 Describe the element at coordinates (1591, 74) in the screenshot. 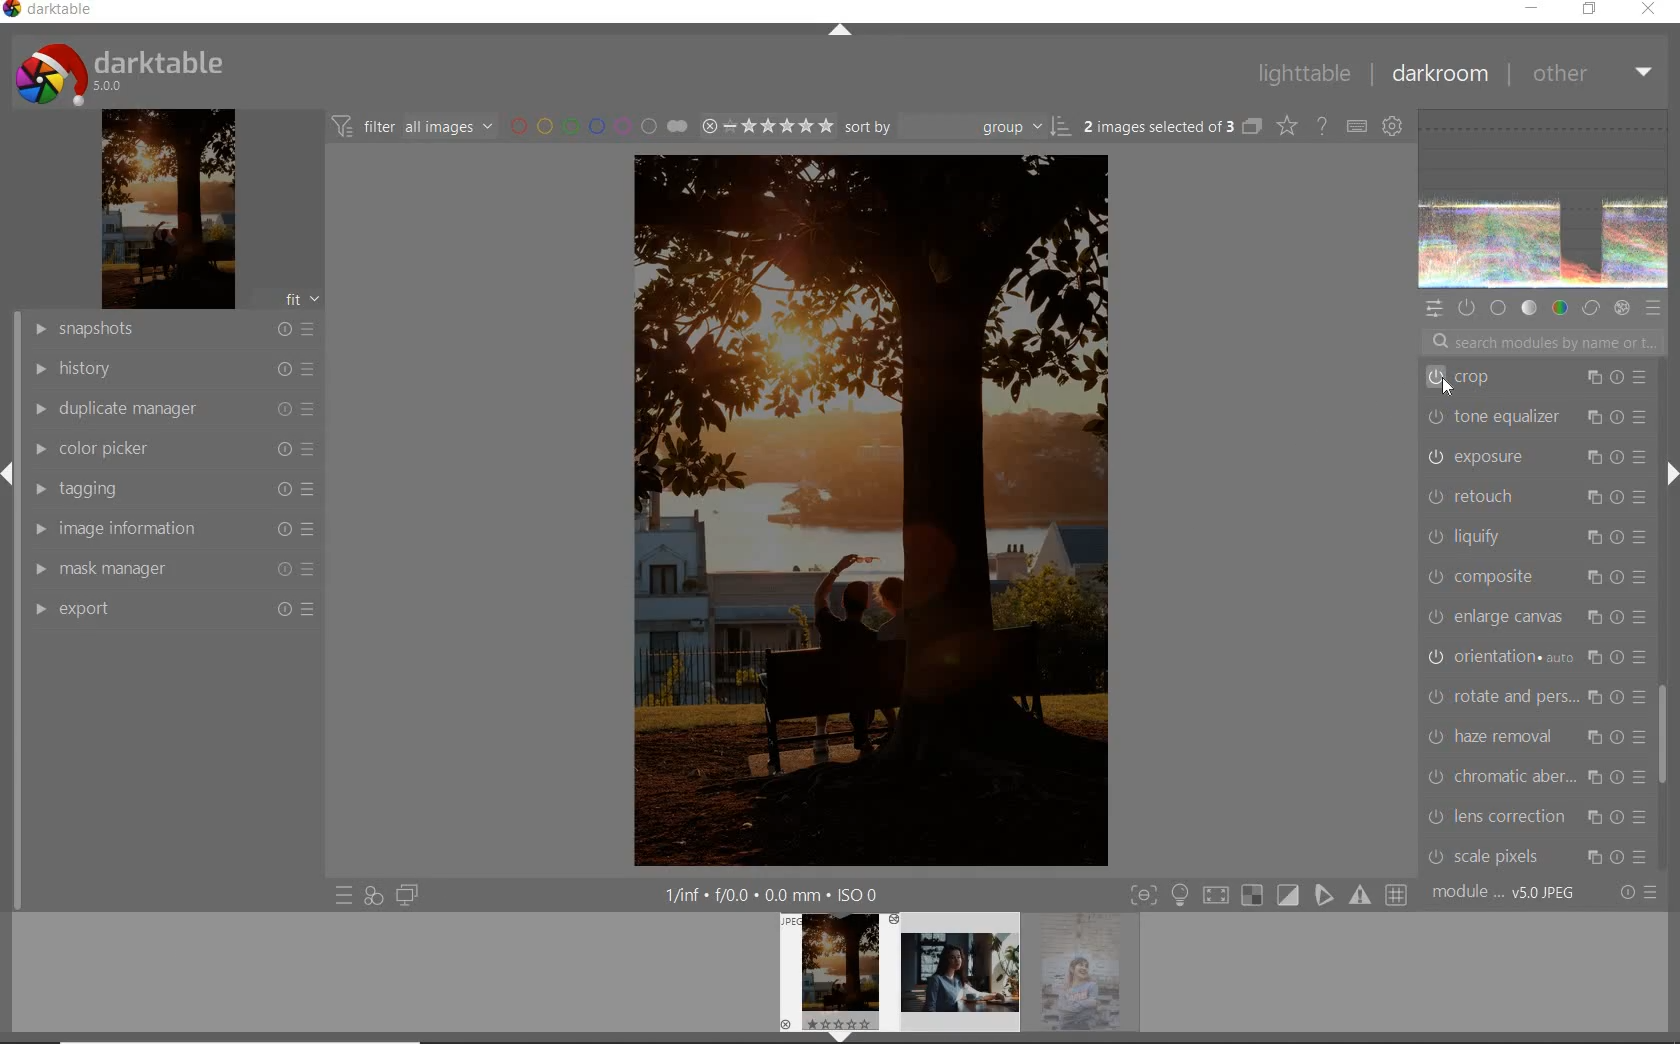

I see `other` at that location.